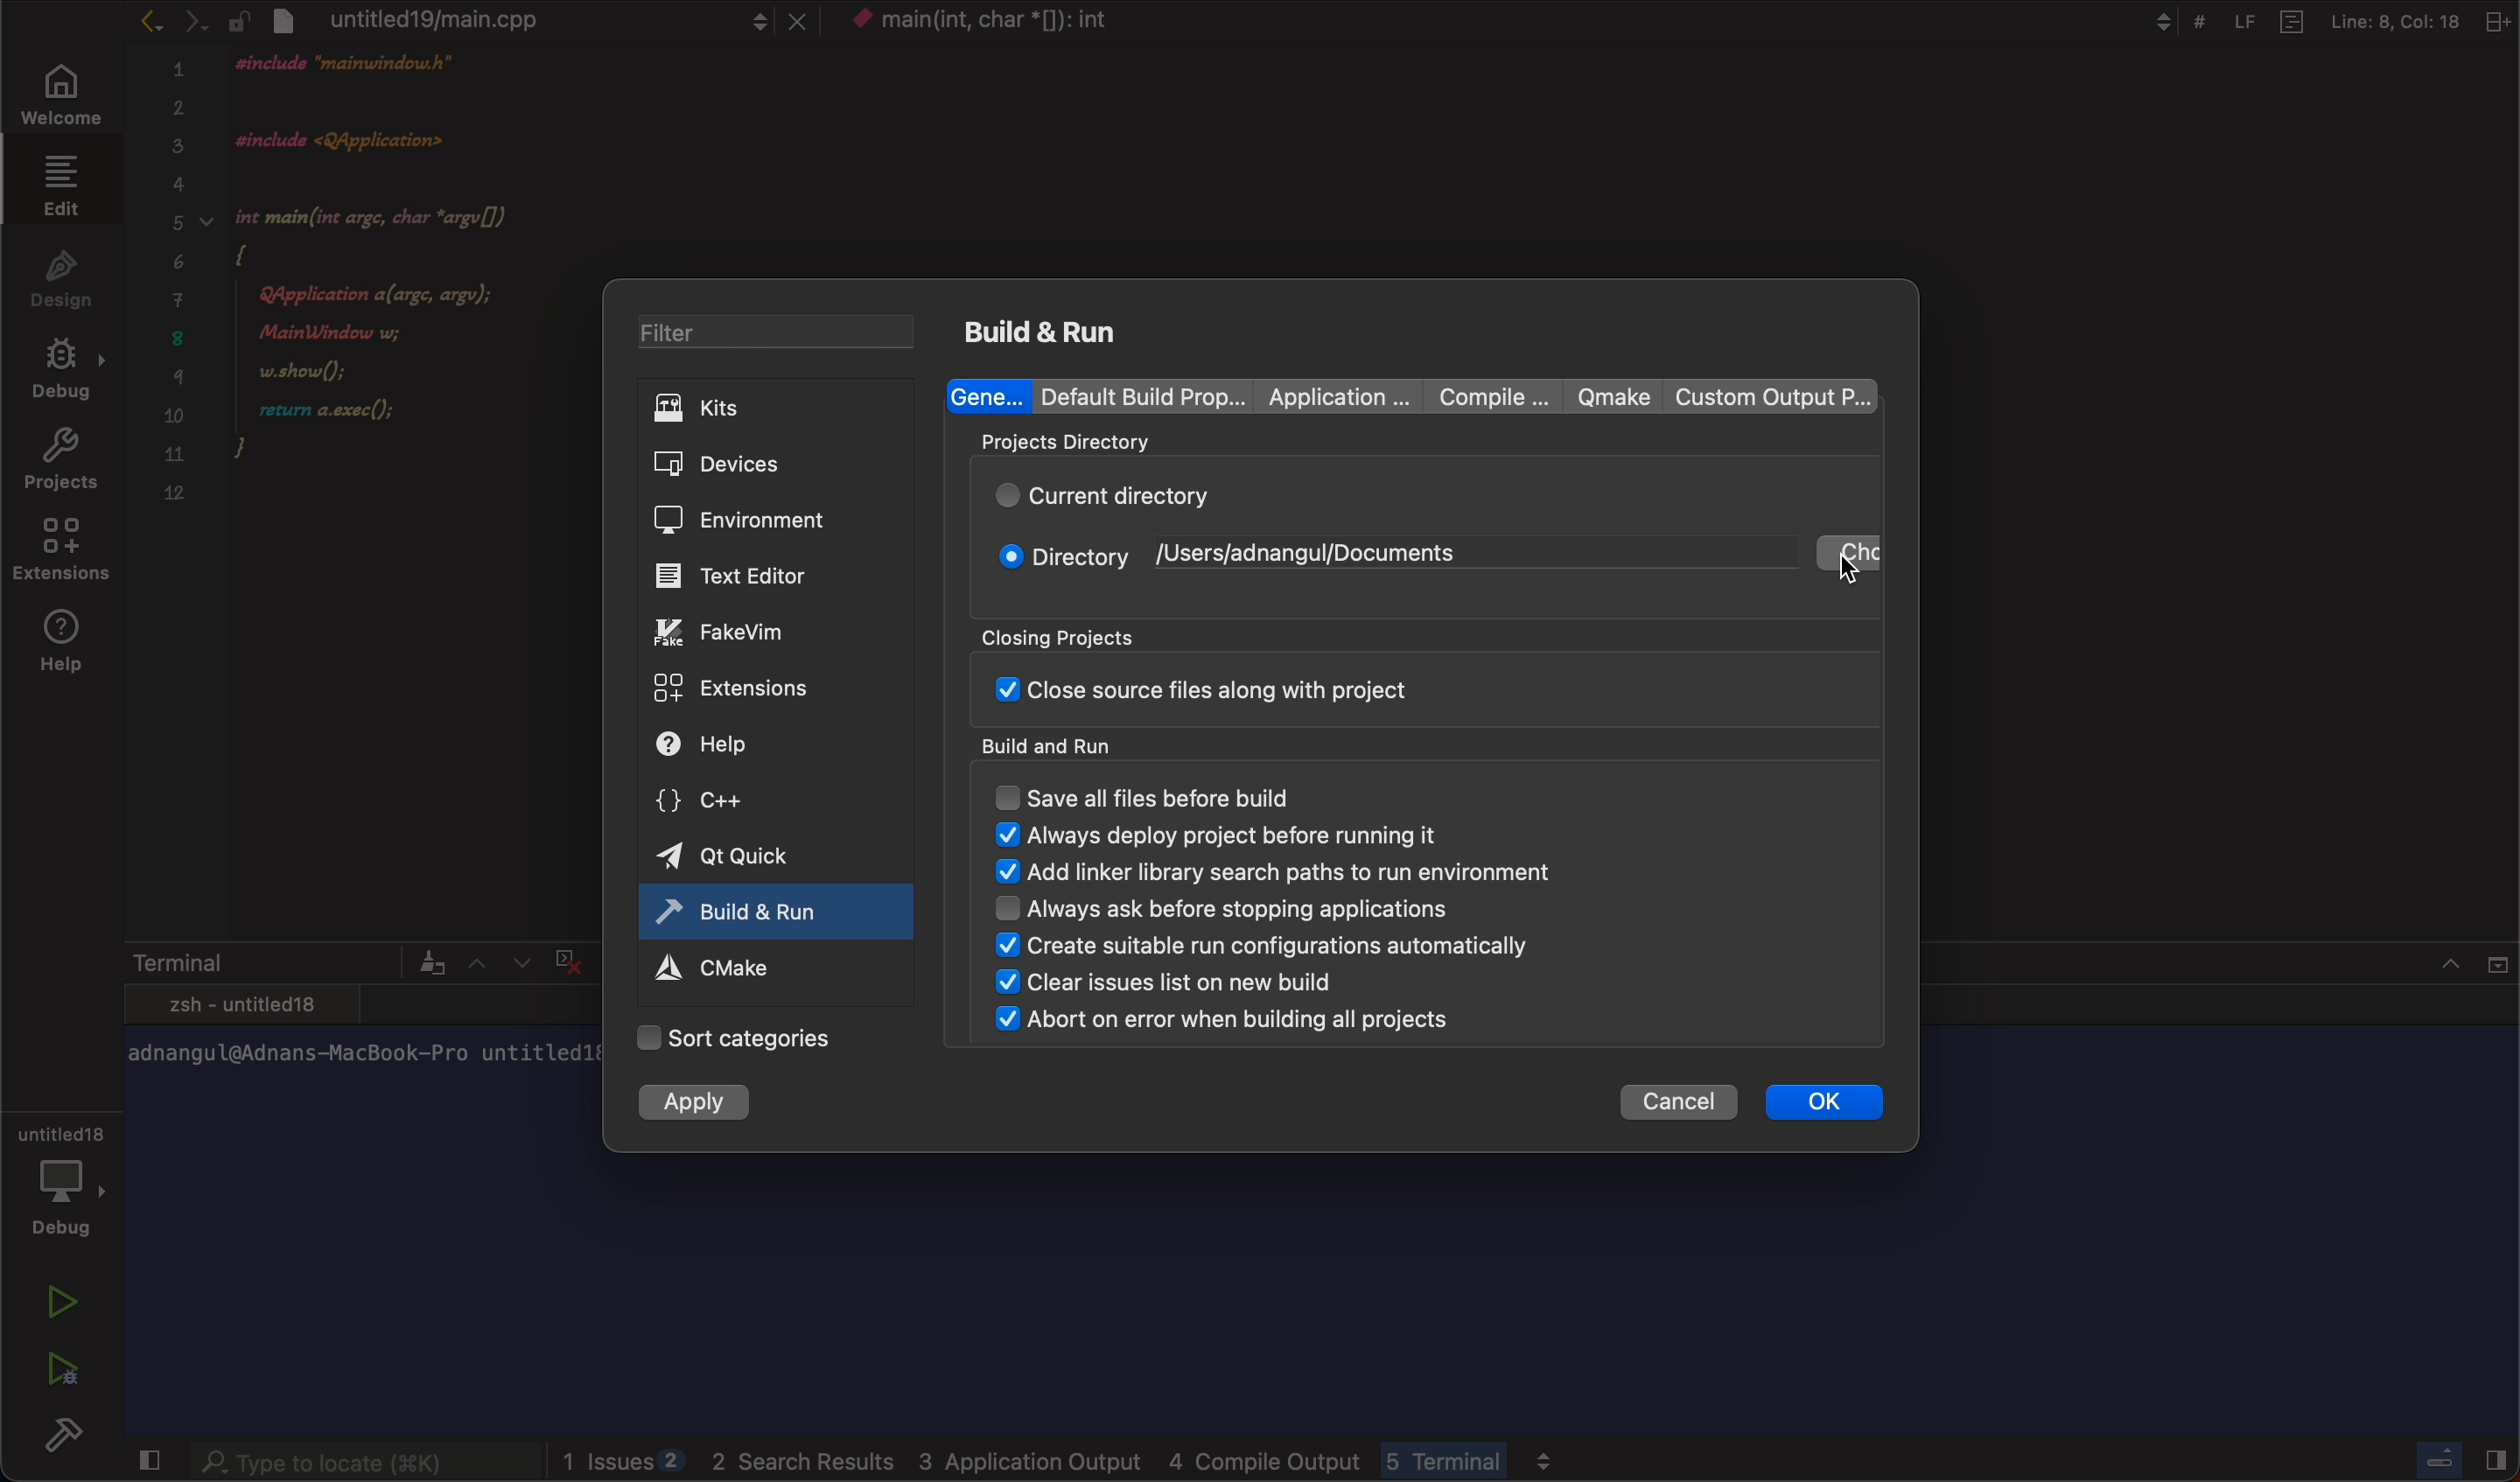  Describe the element at coordinates (62, 1295) in the screenshot. I see `run` at that location.